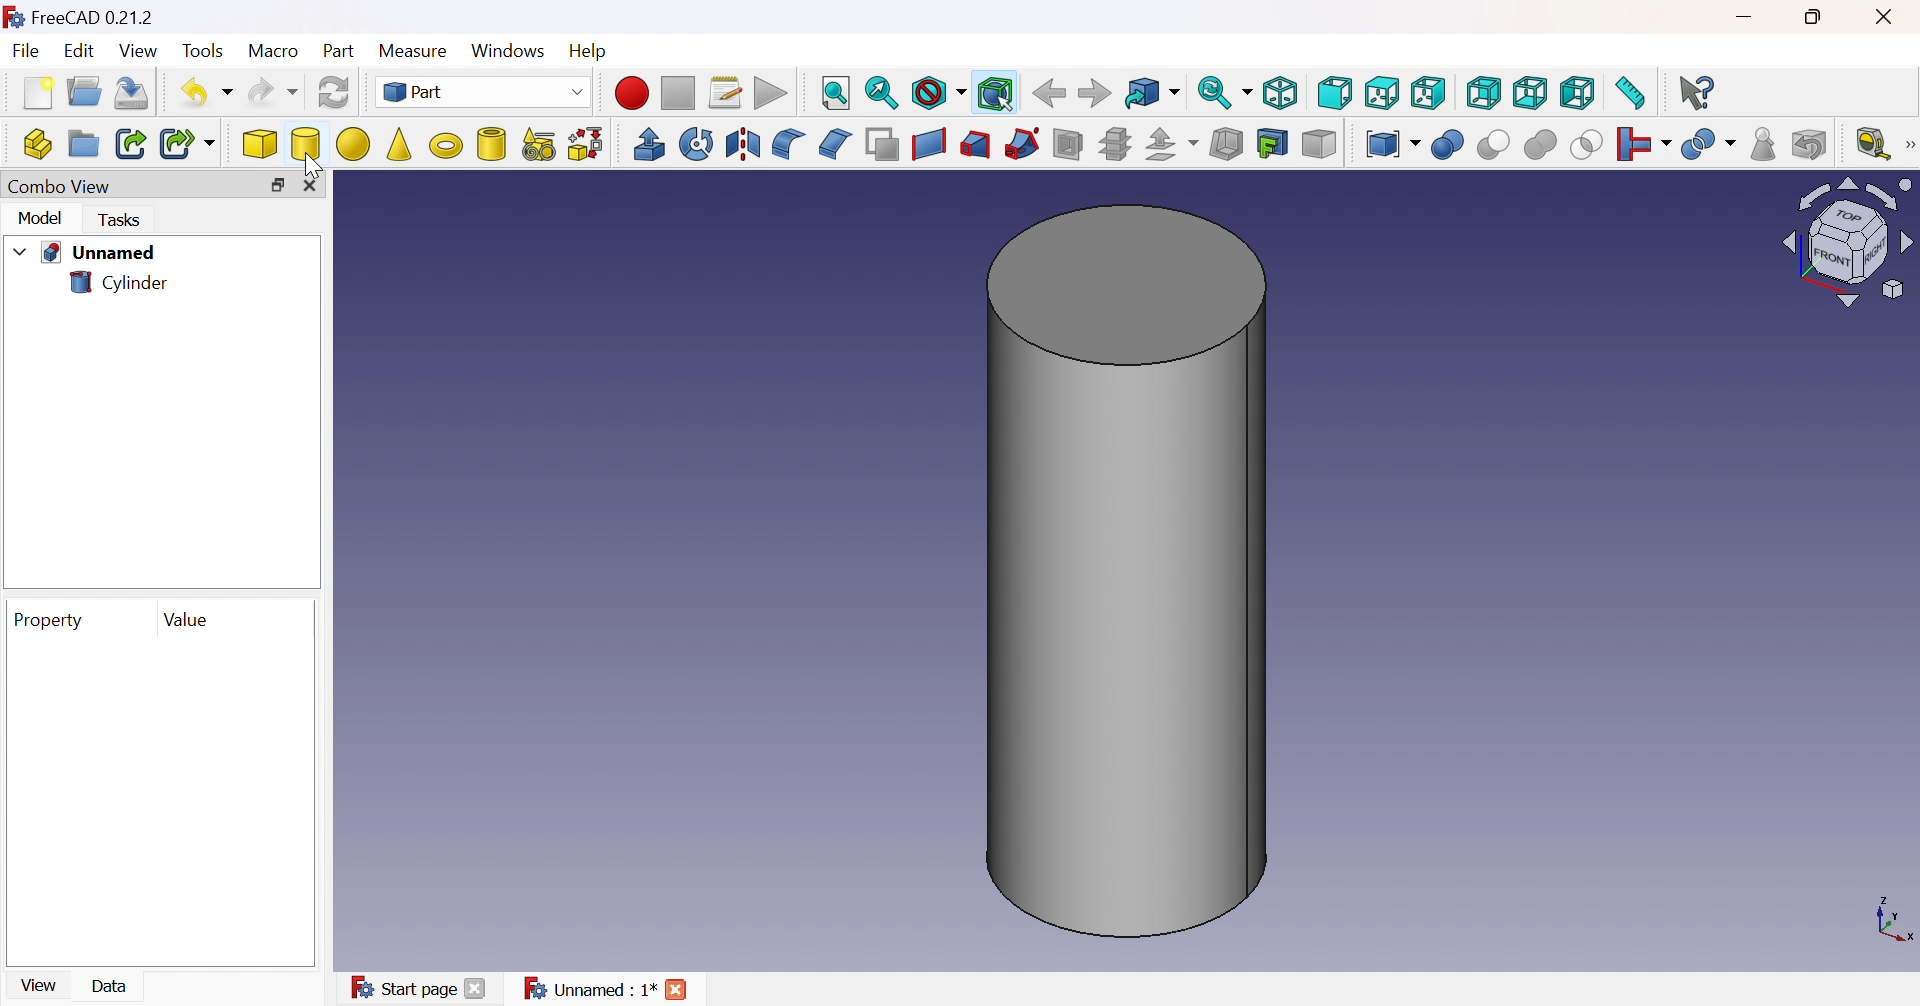 The image size is (1920, 1006). Describe the element at coordinates (135, 93) in the screenshot. I see `Save` at that location.